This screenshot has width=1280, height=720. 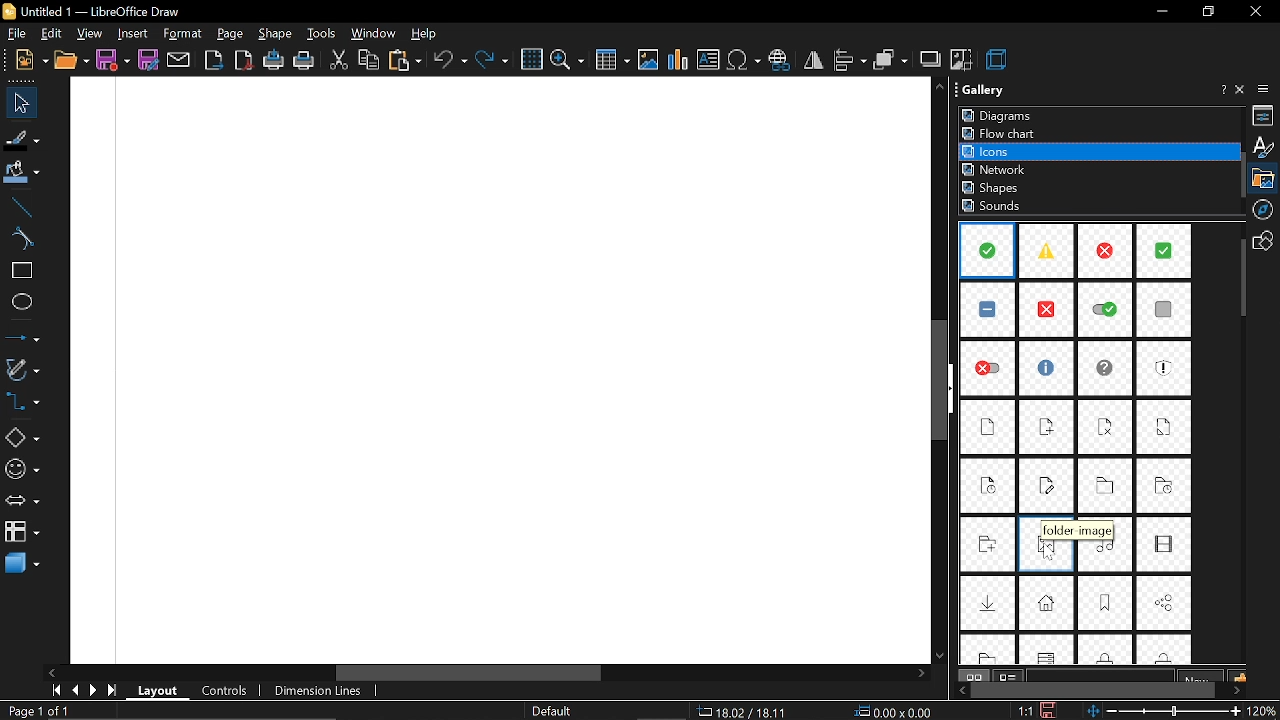 What do you see at coordinates (890, 61) in the screenshot?
I see `arrange` at bounding box center [890, 61].